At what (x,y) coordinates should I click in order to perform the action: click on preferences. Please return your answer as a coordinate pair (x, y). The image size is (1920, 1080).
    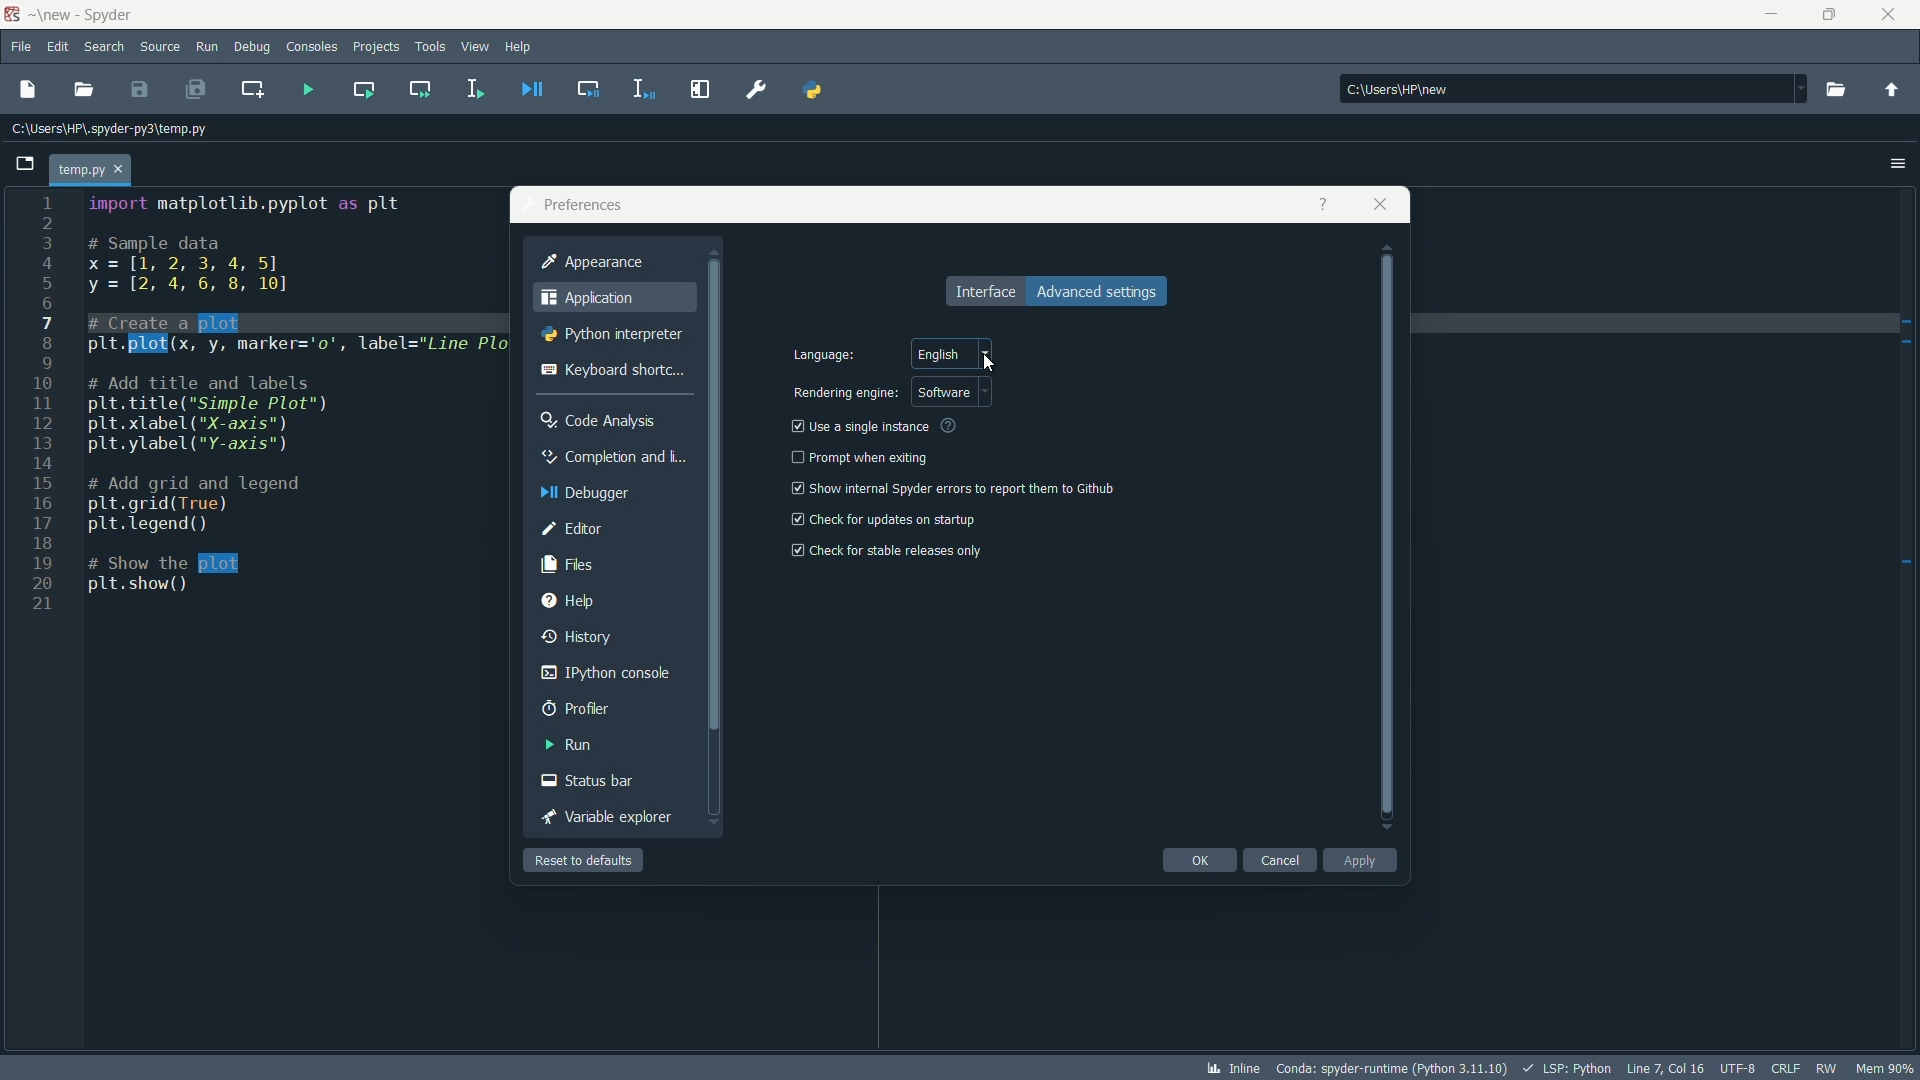
    Looking at the image, I should click on (760, 88).